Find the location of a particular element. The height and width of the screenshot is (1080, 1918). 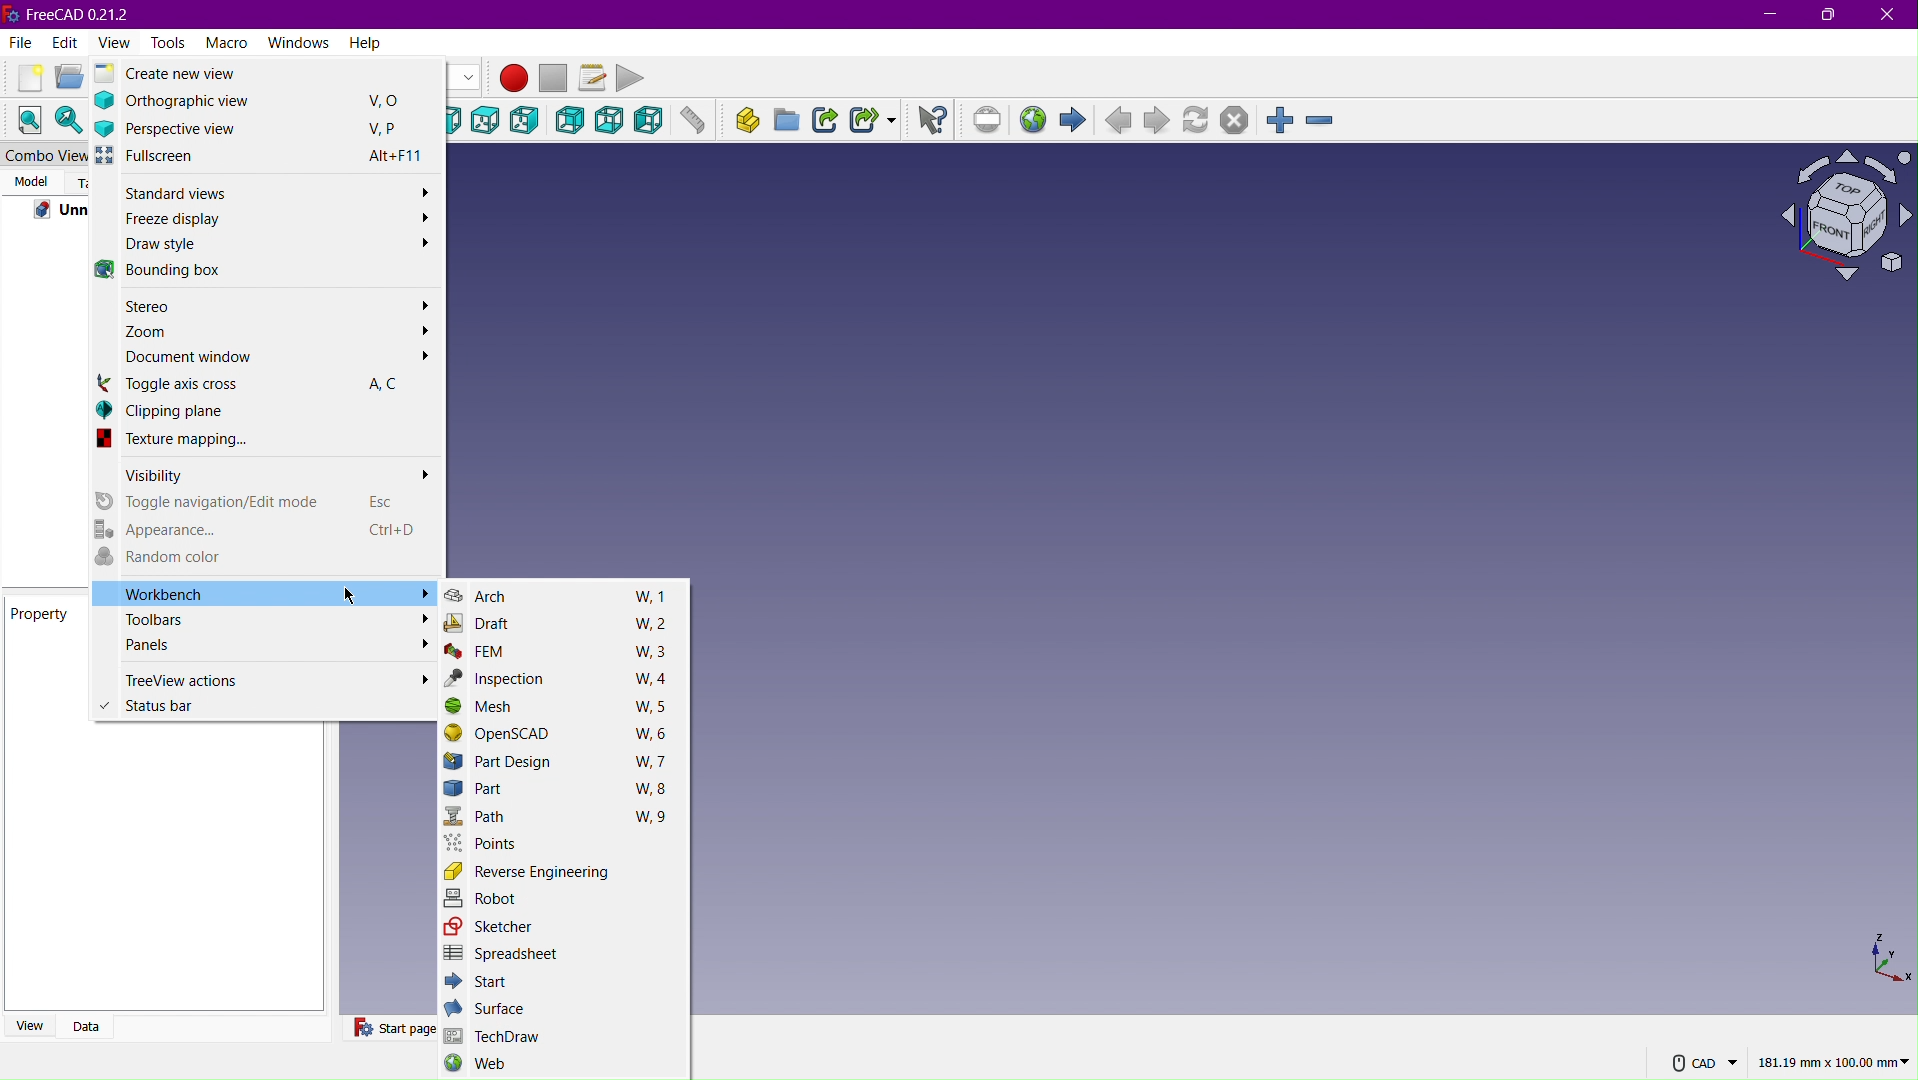

Minimize is located at coordinates (1769, 16).